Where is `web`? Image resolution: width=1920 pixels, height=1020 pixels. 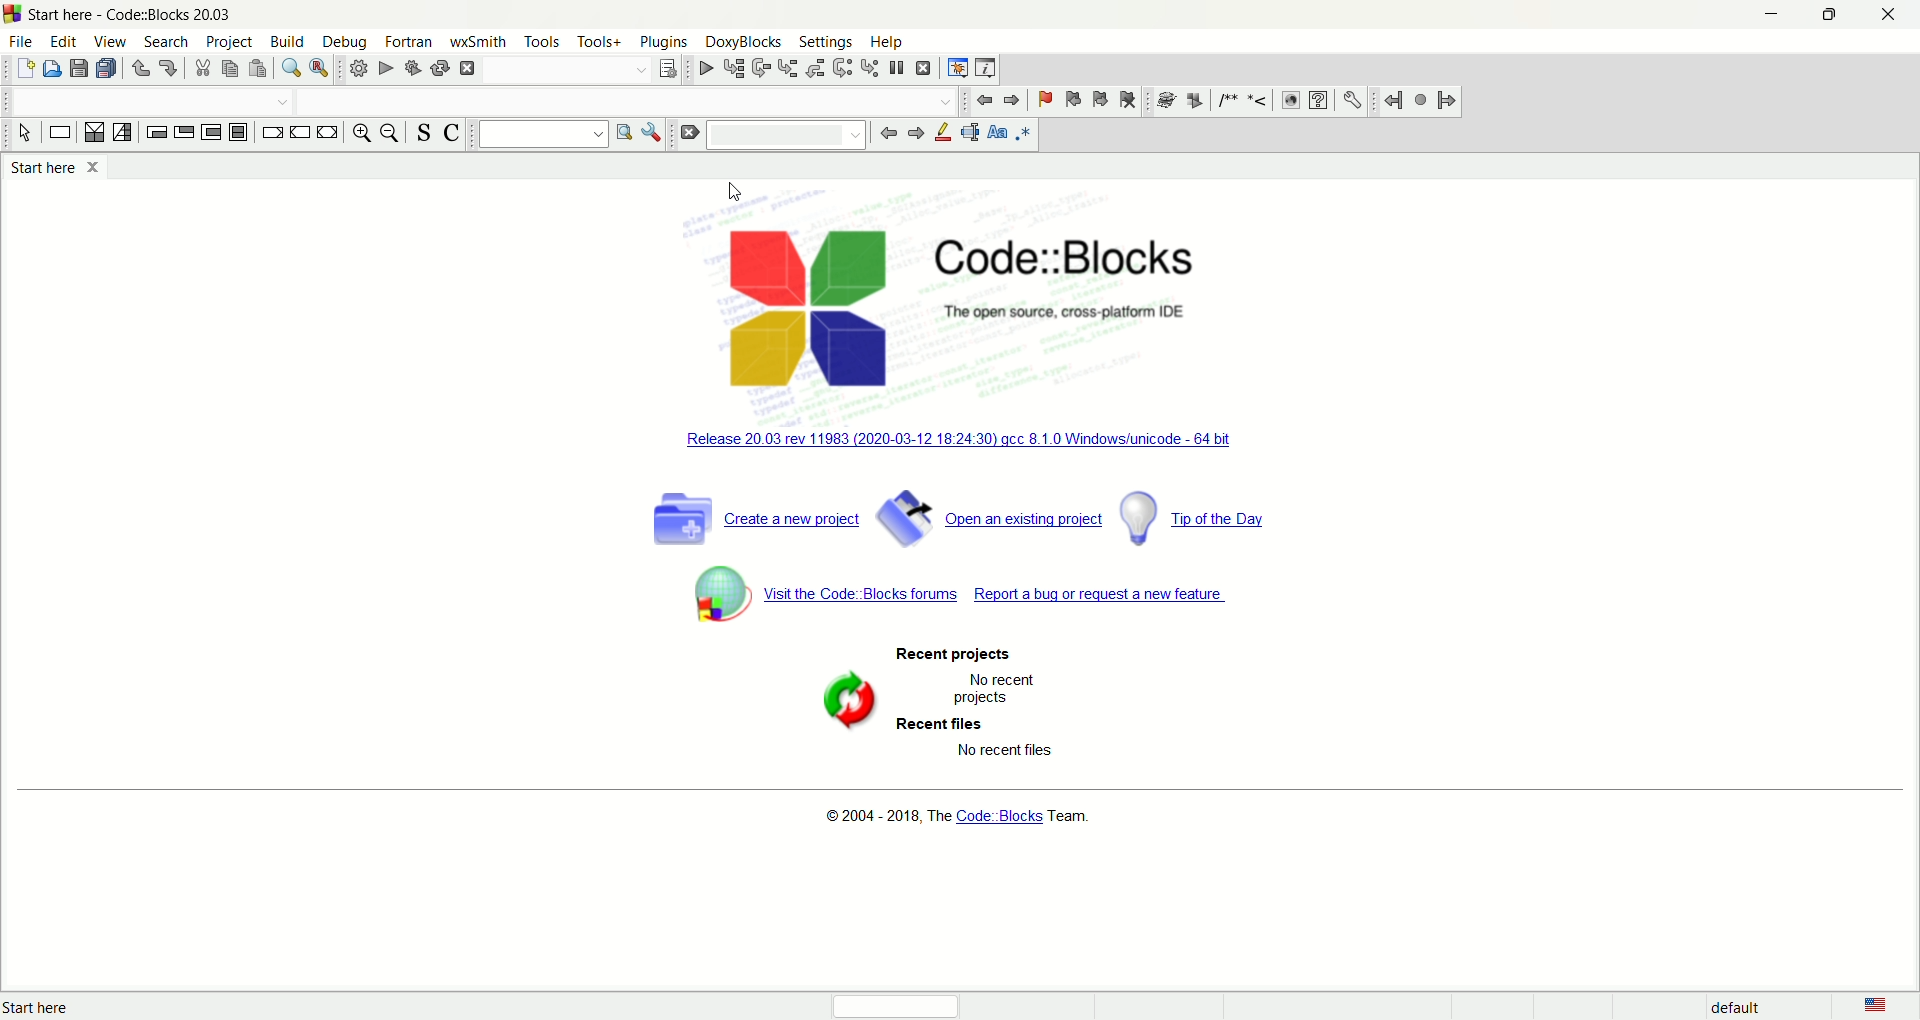 web is located at coordinates (1288, 101).